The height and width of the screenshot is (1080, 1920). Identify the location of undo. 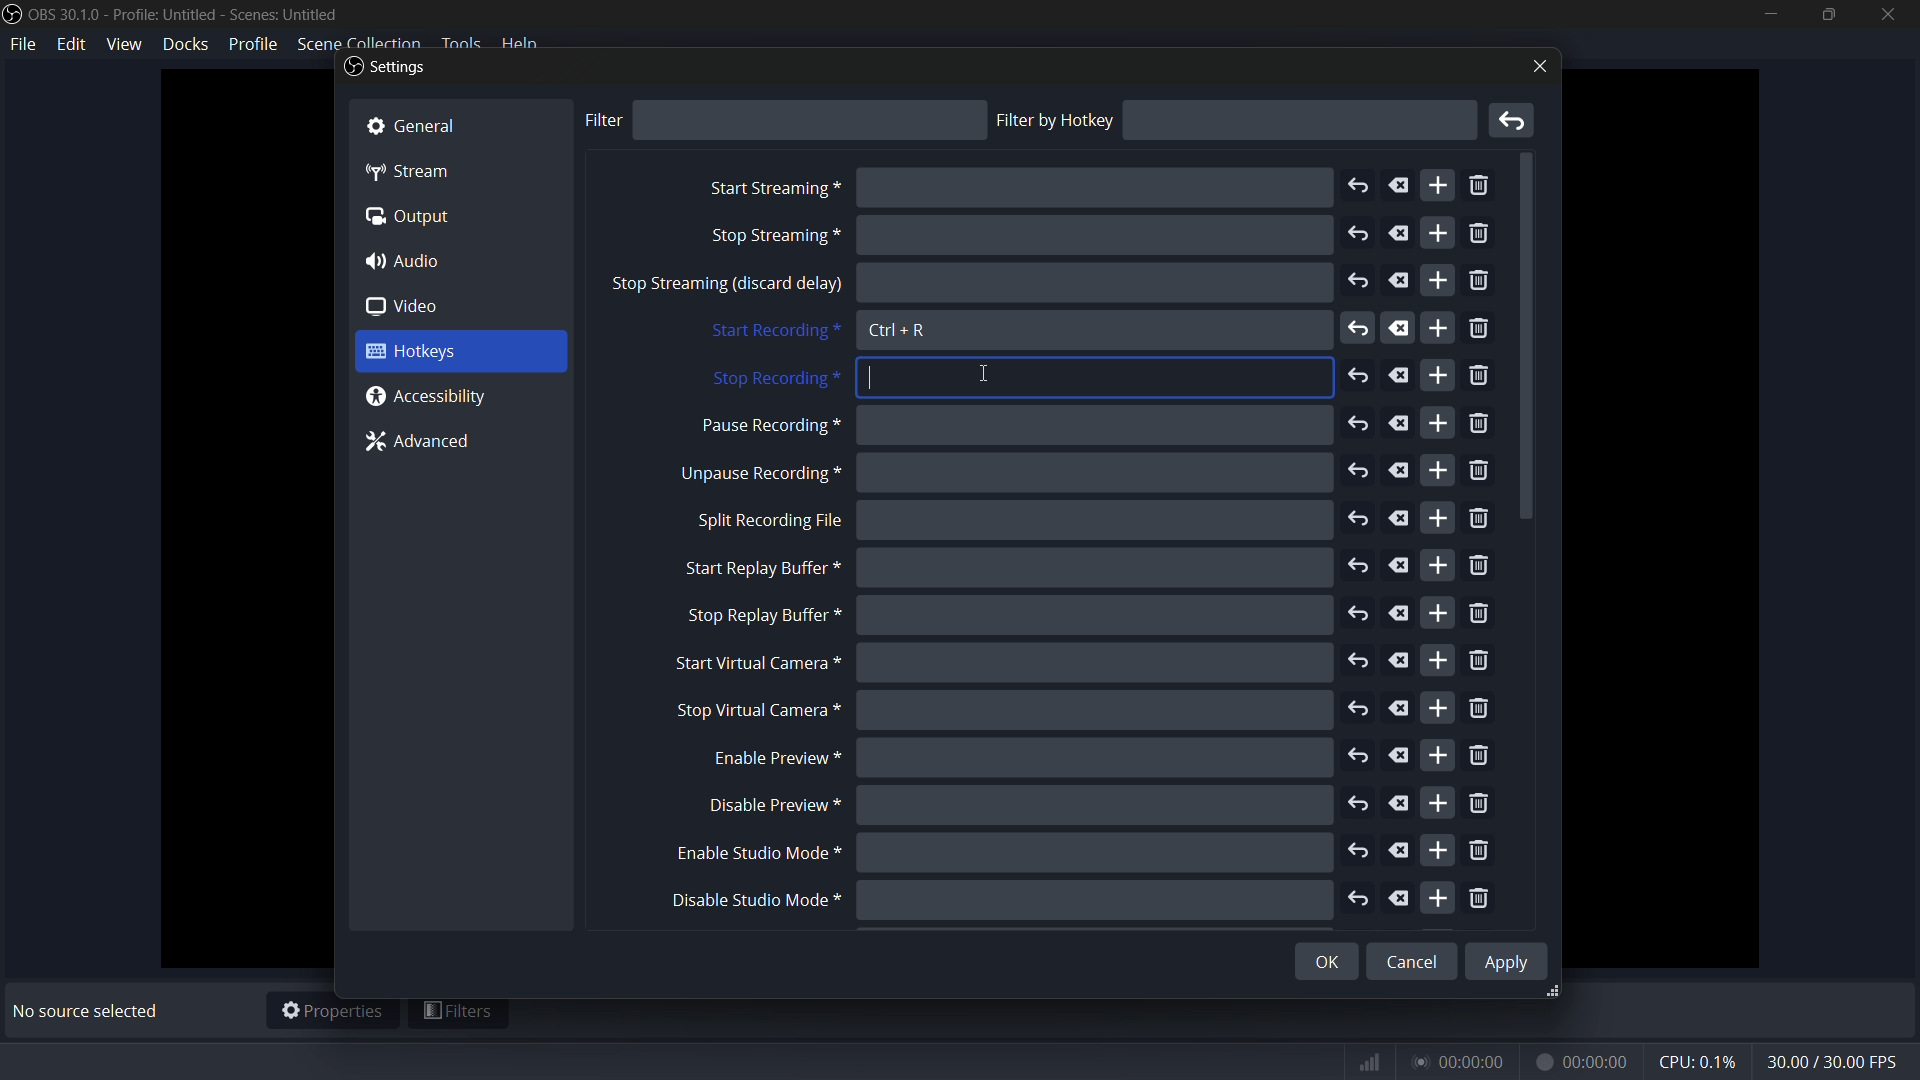
(1359, 854).